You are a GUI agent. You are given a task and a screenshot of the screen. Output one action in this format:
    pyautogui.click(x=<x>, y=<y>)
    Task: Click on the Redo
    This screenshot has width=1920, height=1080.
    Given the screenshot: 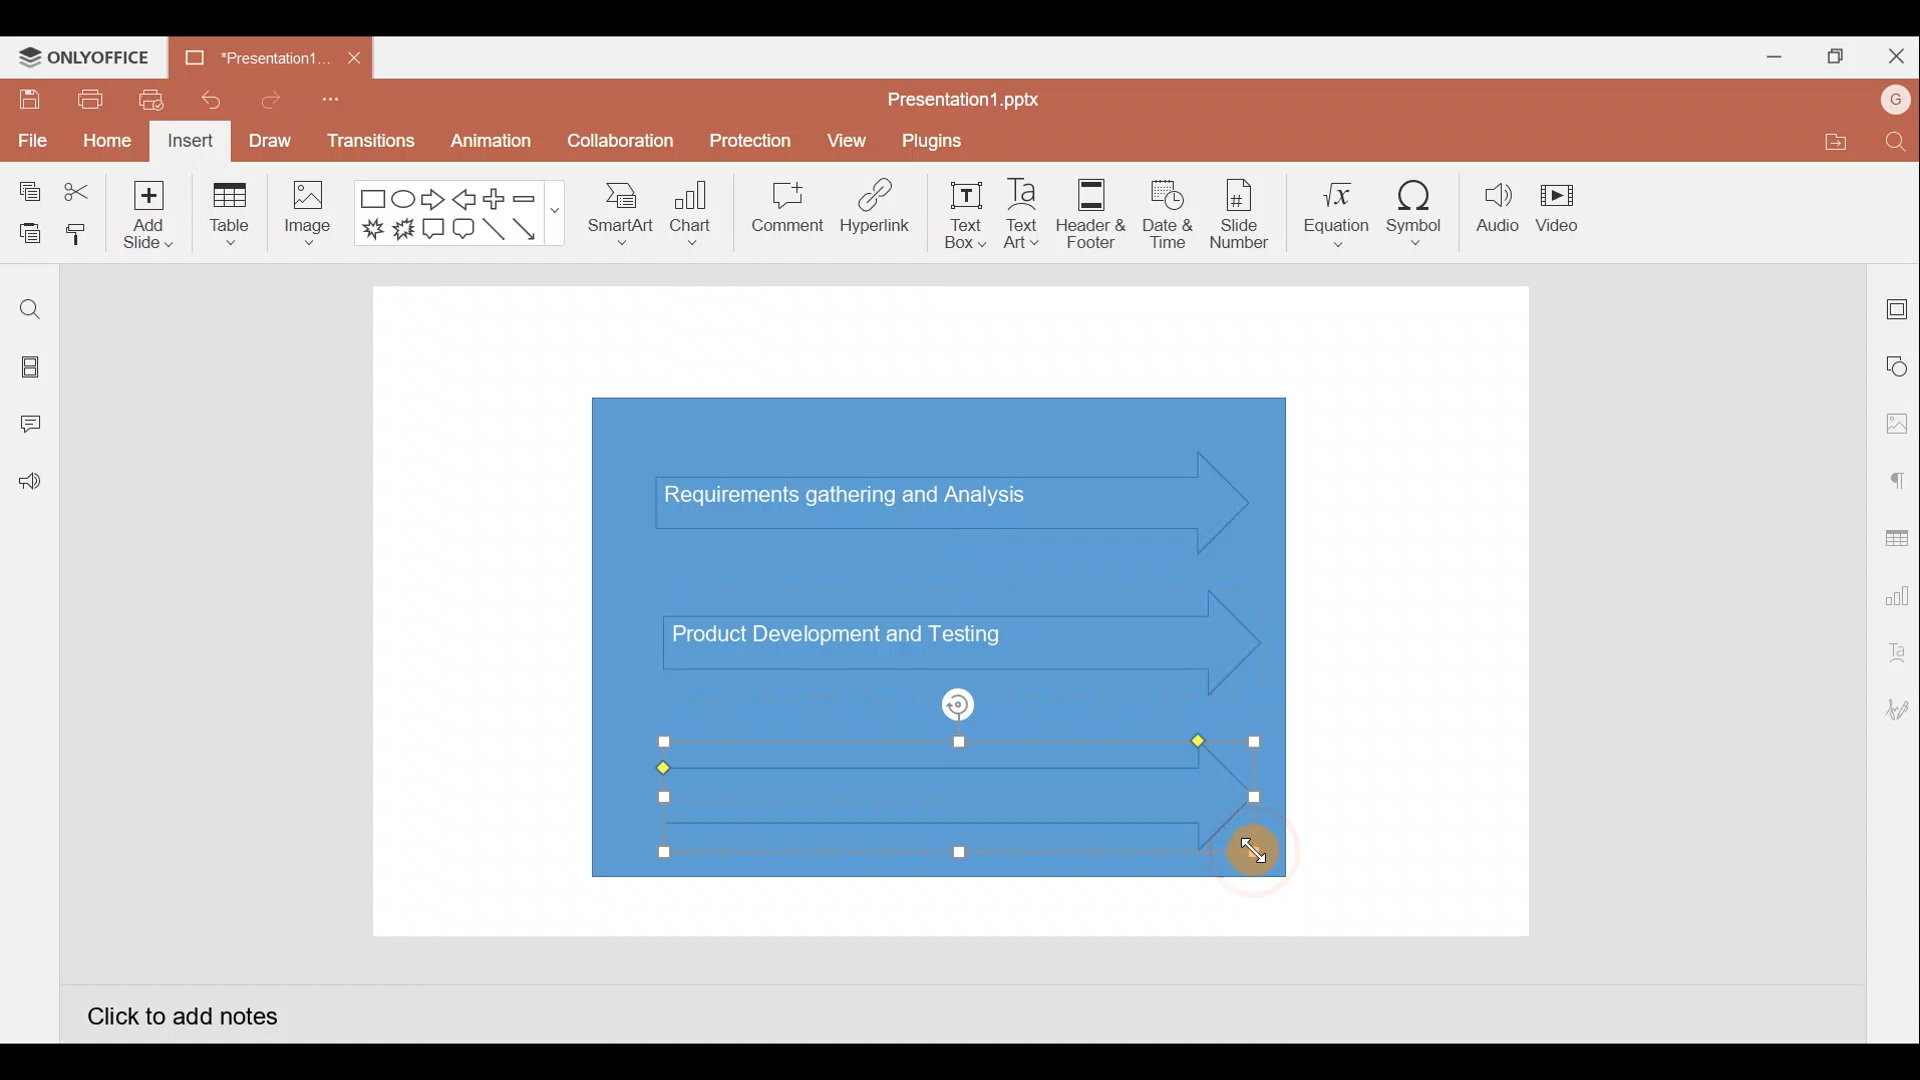 What is the action you would take?
    pyautogui.click(x=263, y=99)
    